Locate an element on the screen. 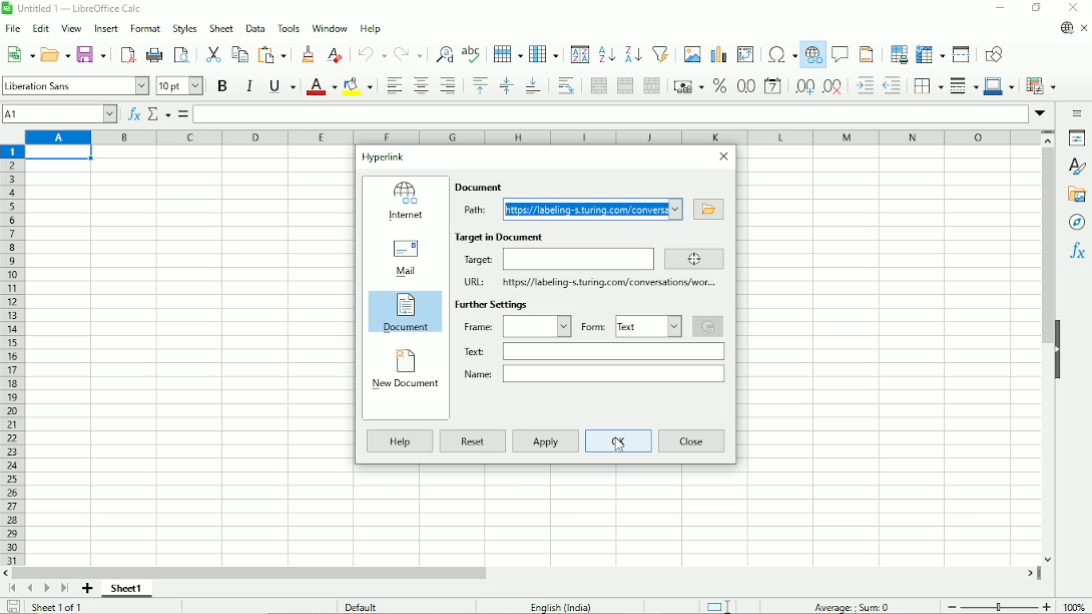 This screenshot has height=614, width=1092. Functions is located at coordinates (1077, 254).